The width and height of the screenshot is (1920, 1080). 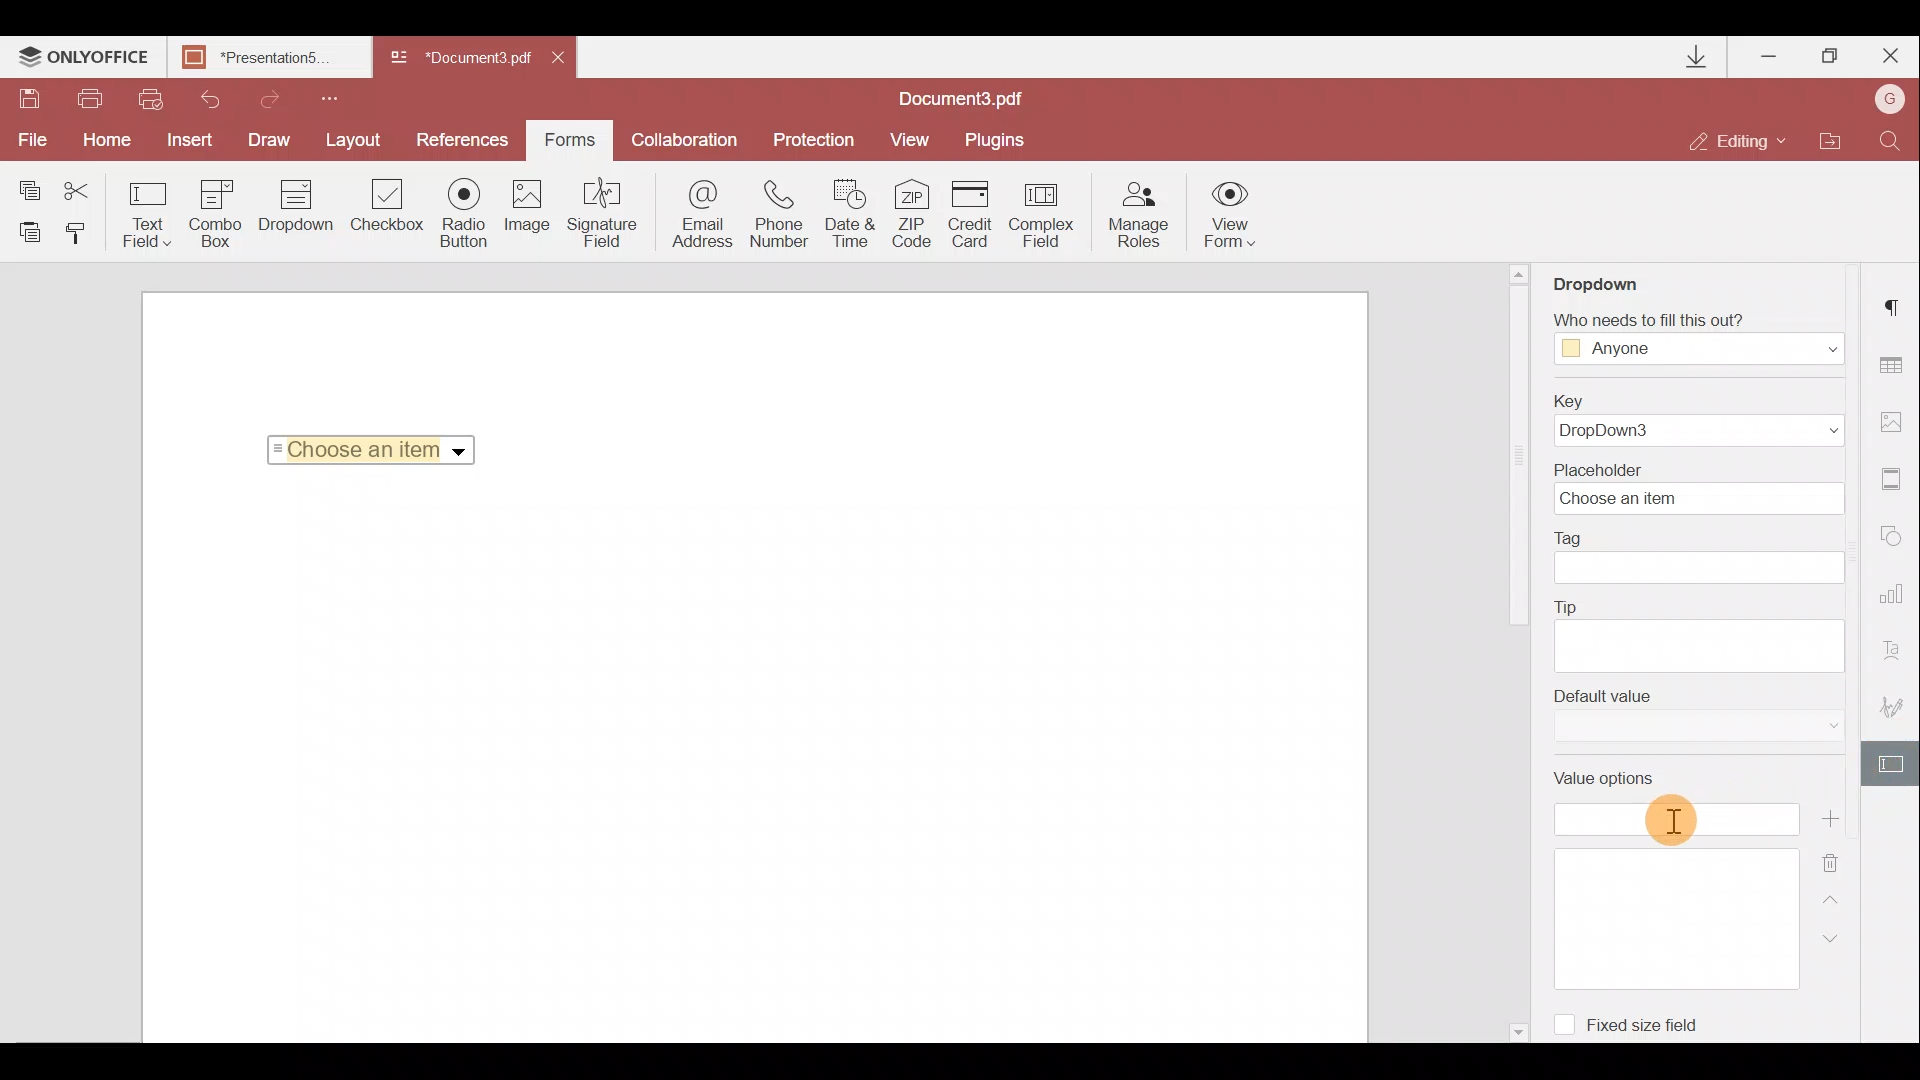 I want to click on Redo, so click(x=271, y=97).